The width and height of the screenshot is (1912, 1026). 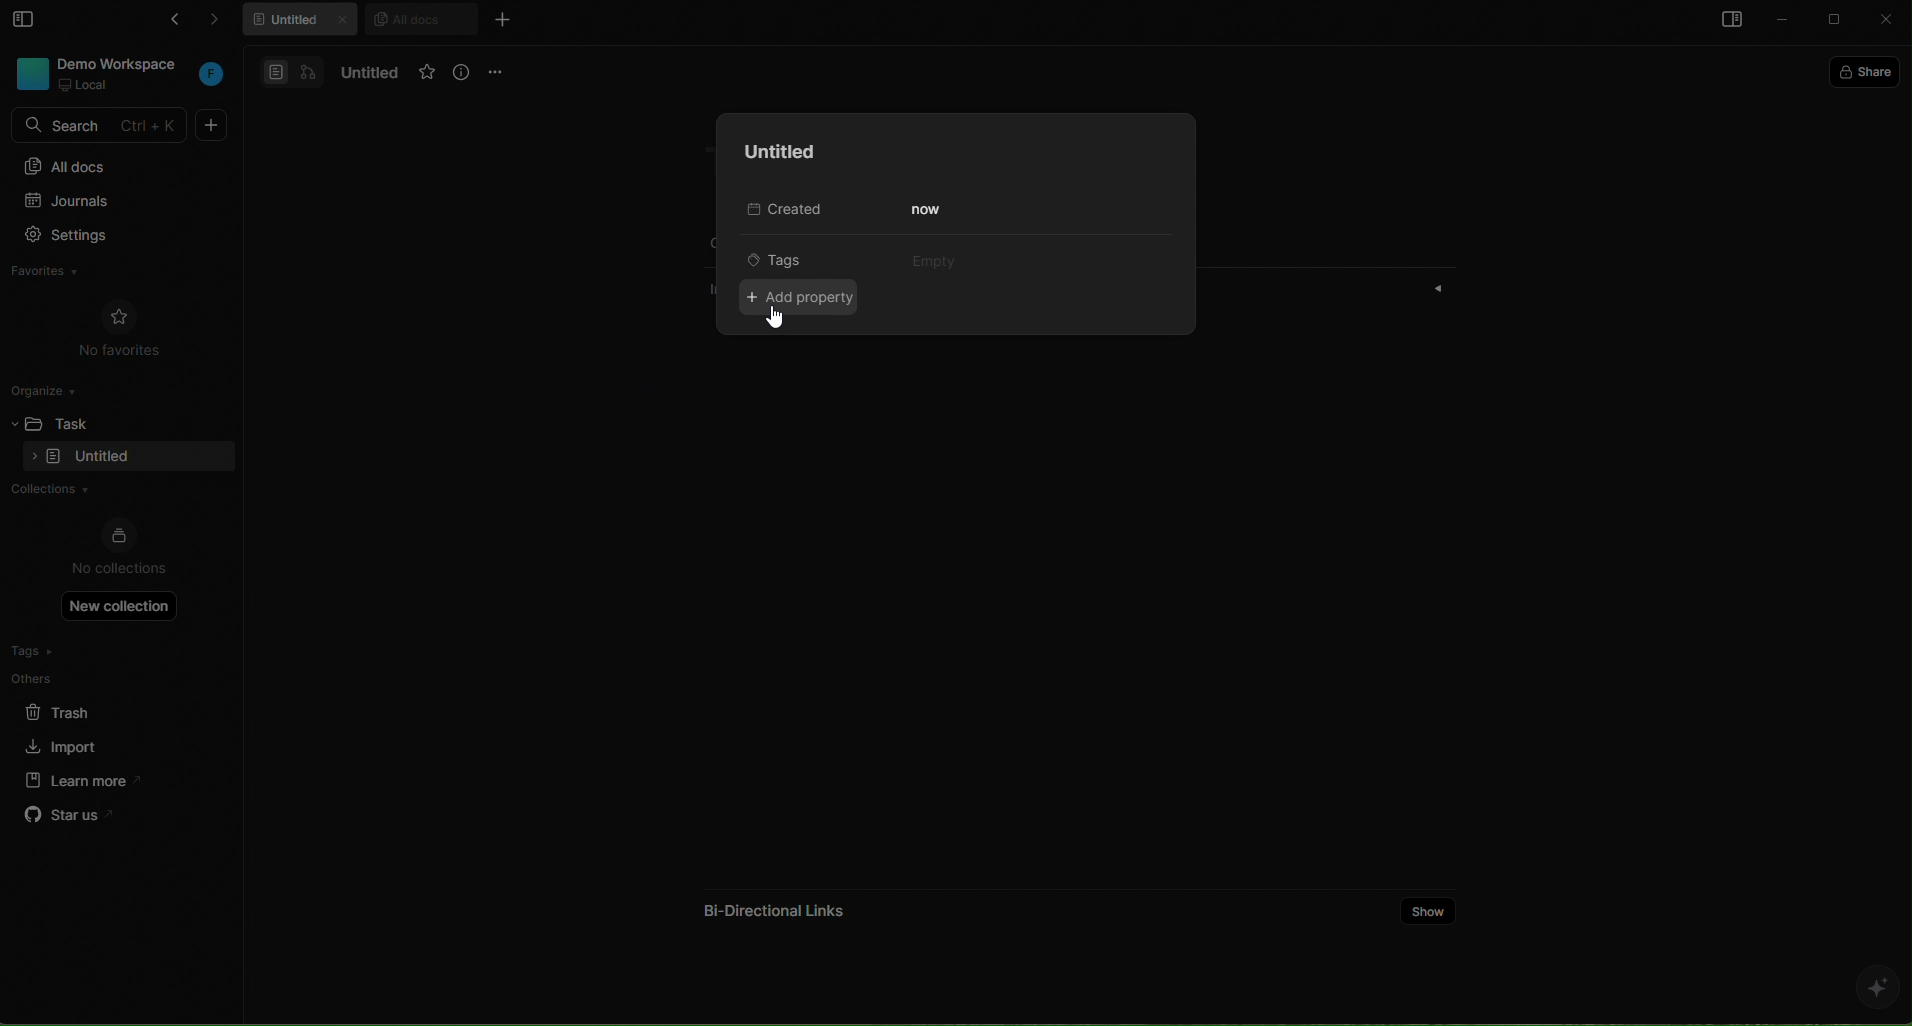 I want to click on trash, so click(x=74, y=709).